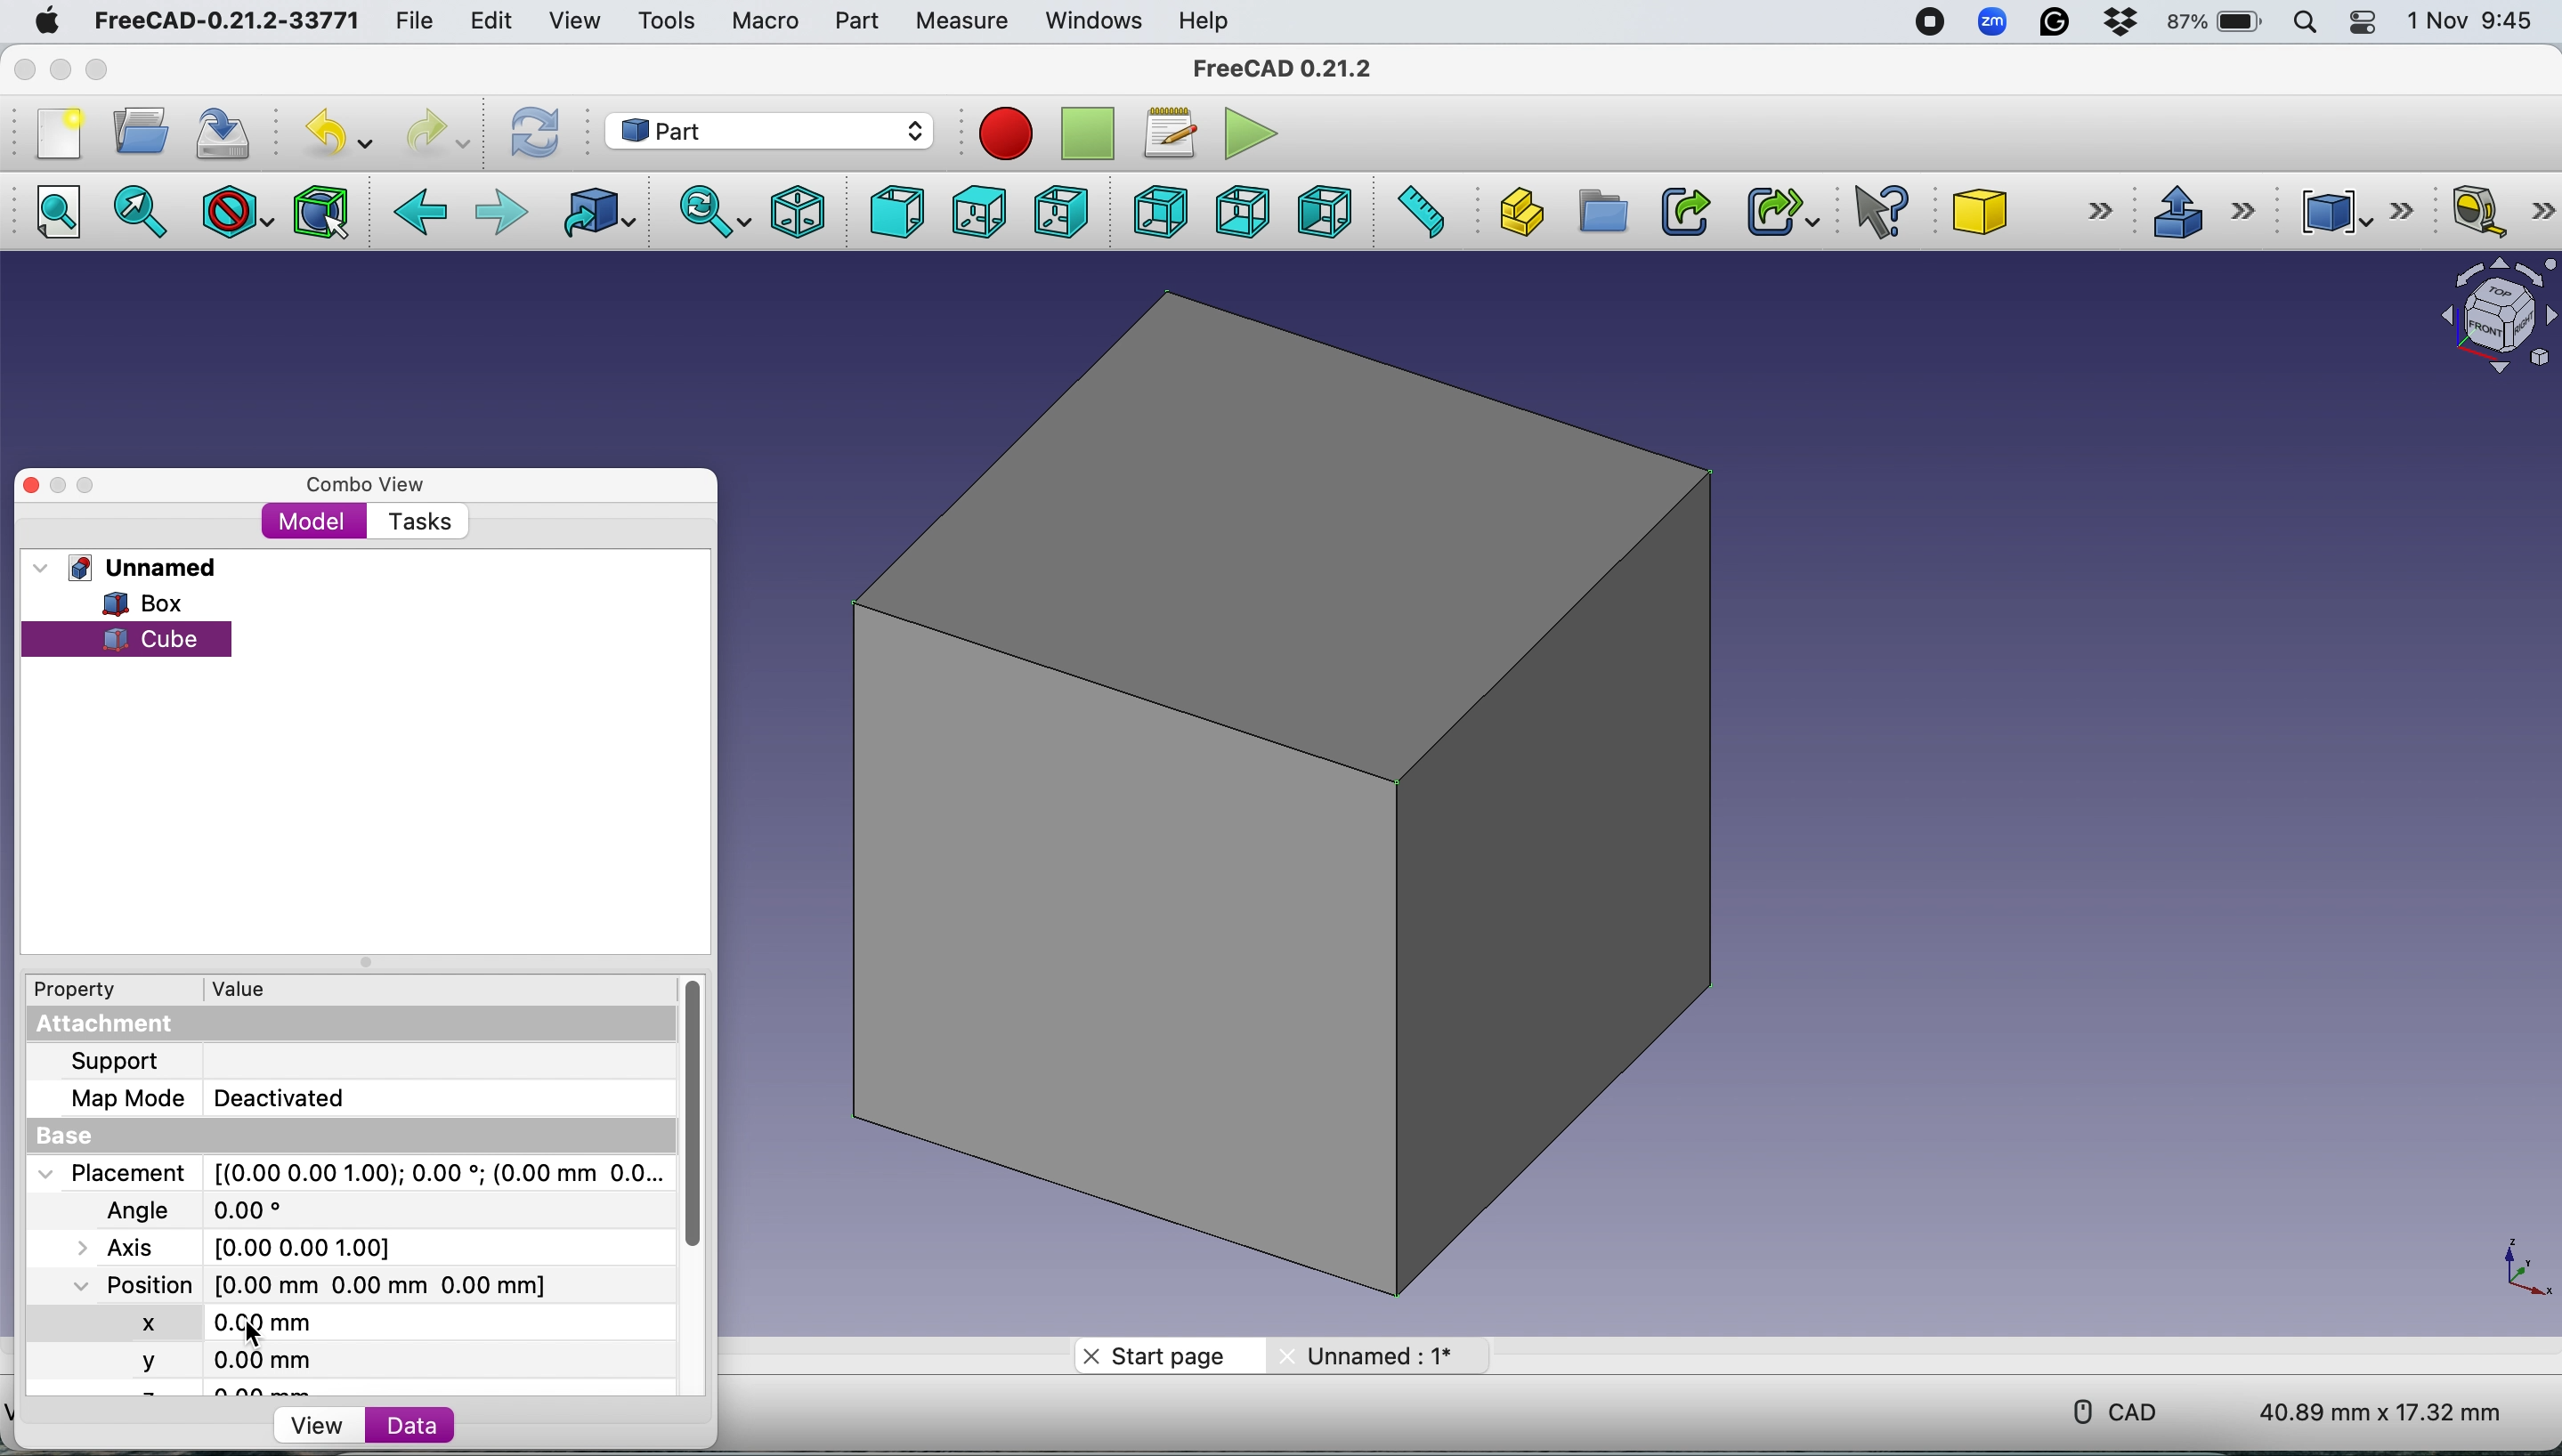 Image resolution: width=2562 pixels, height=1456 pixels. I want to click on Open, so click(141, 130).